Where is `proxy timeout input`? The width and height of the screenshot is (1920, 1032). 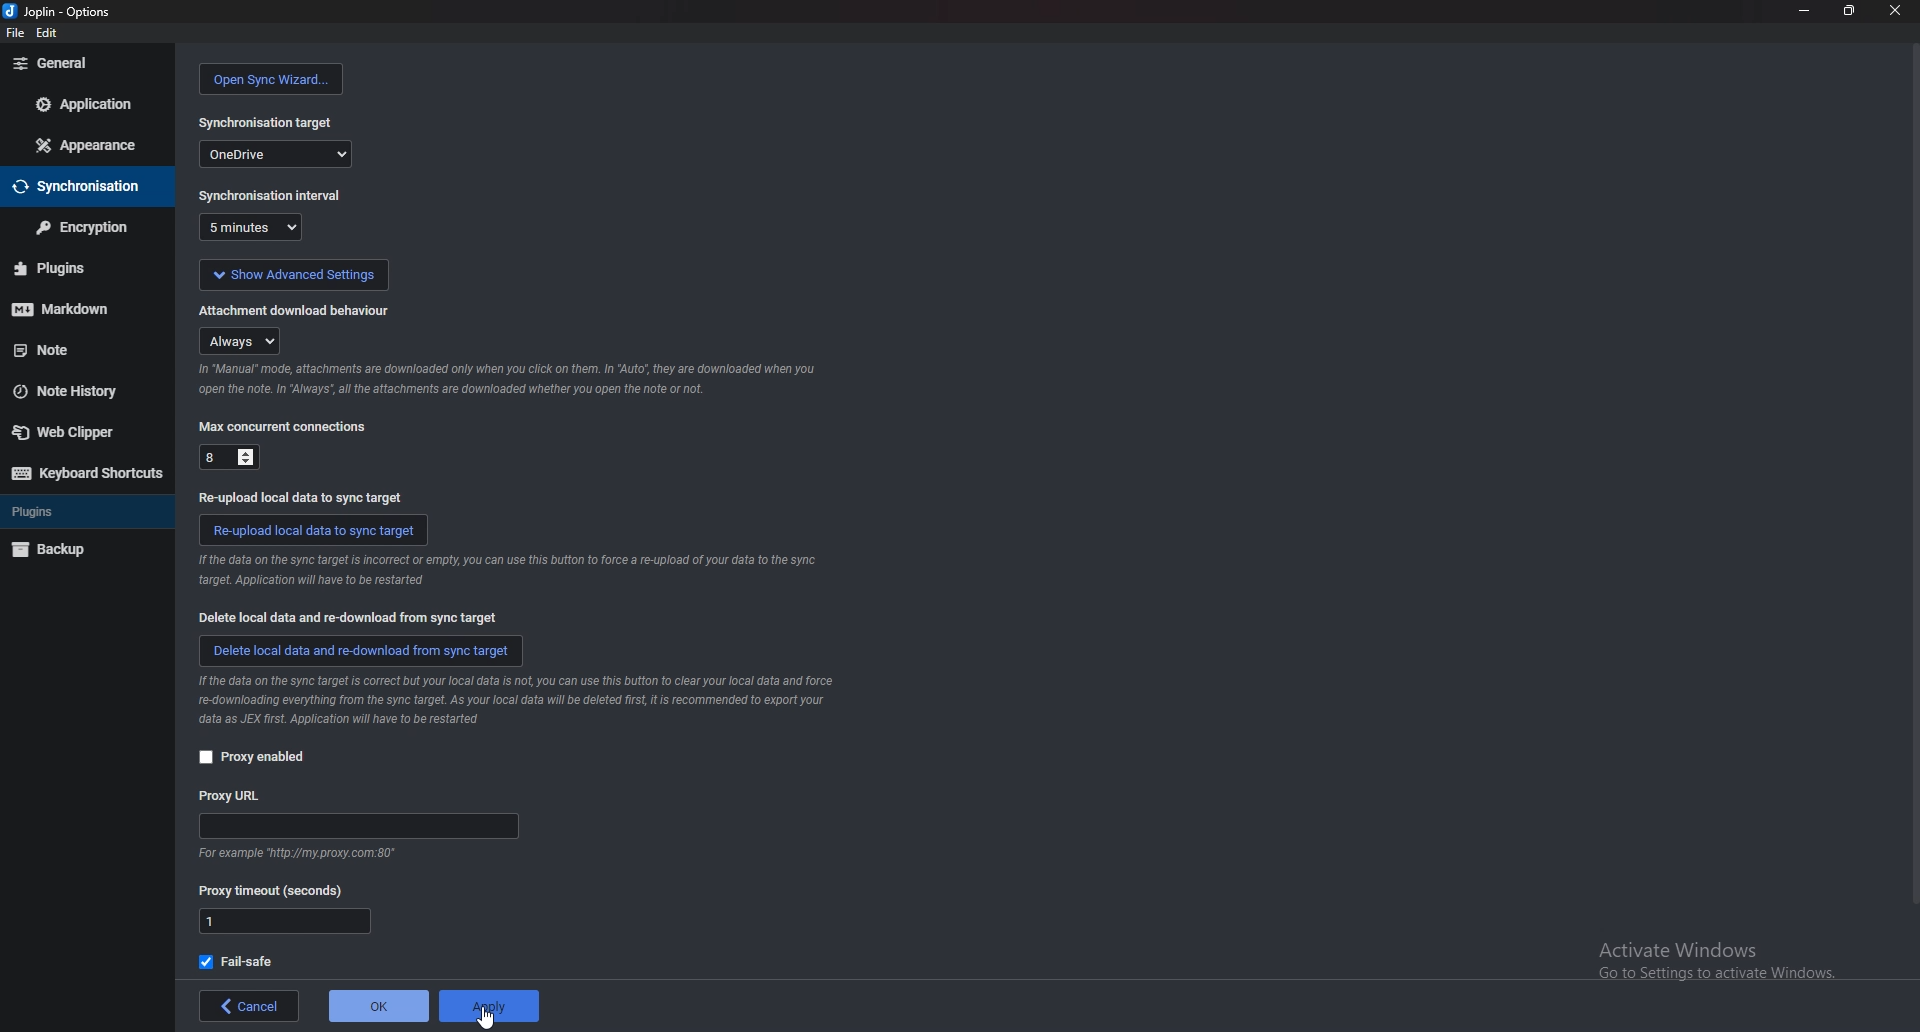 proxy timeout input is located at coordinates (285, 923).